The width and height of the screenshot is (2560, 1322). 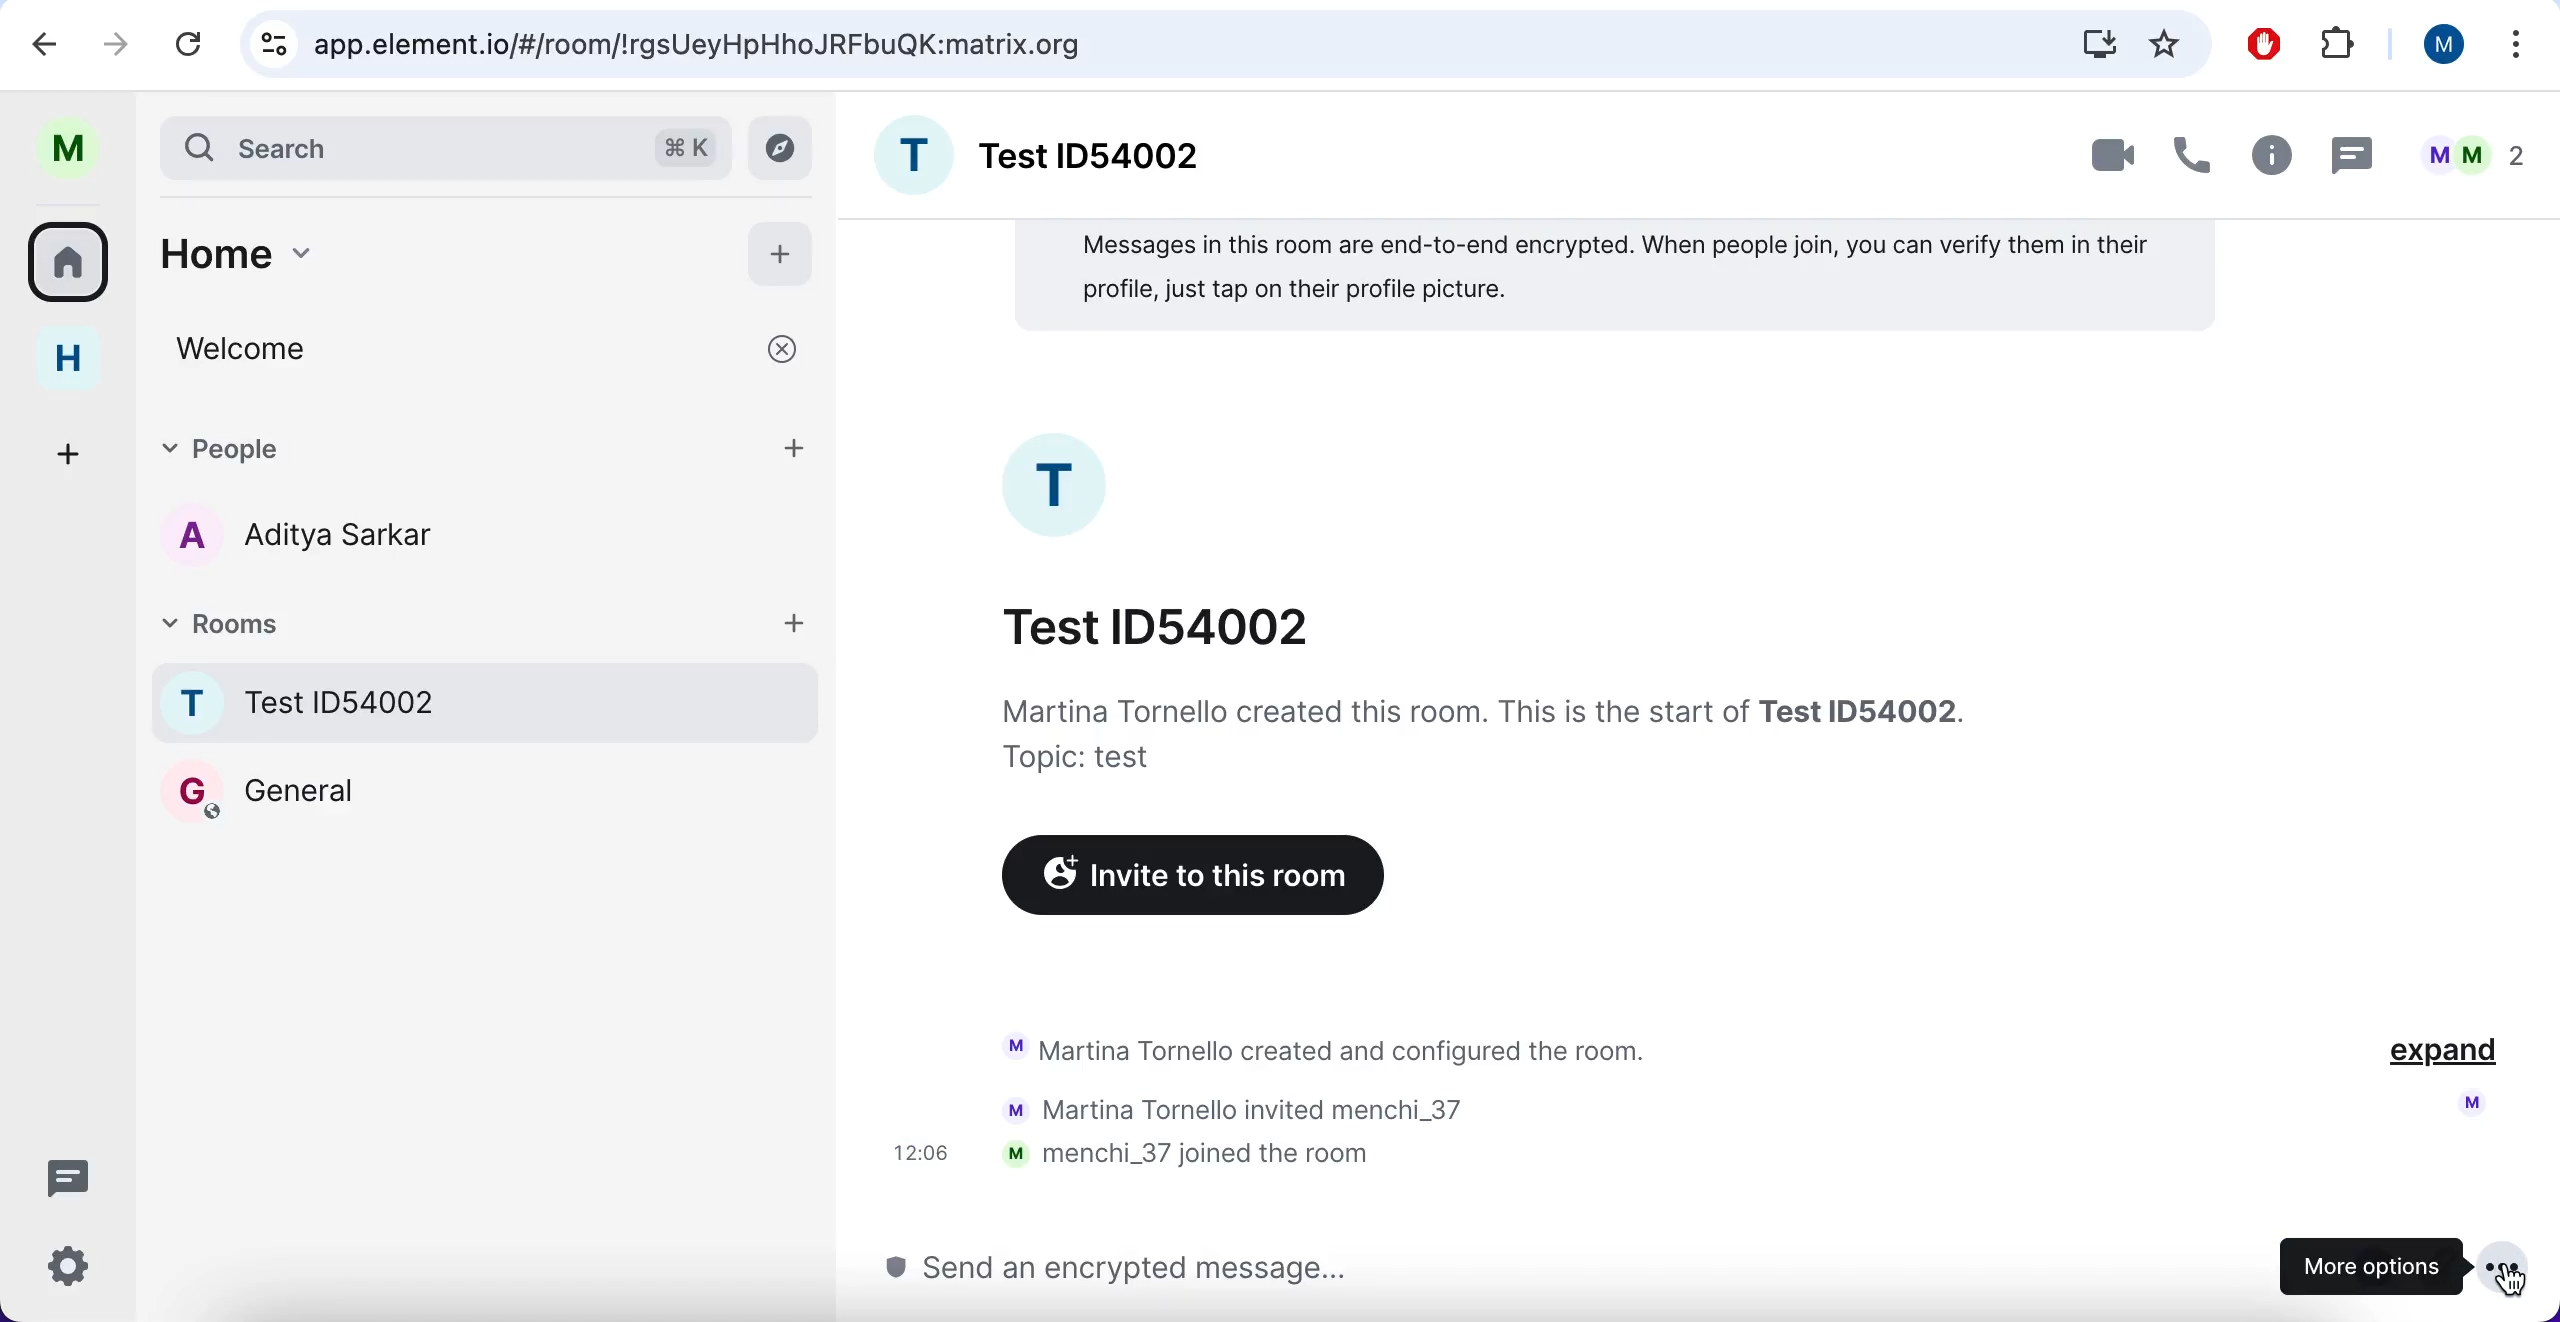 What do you see at coordinates (490, 621) in the screenshot?
I see `rooms` at bounding box center [490, 621].